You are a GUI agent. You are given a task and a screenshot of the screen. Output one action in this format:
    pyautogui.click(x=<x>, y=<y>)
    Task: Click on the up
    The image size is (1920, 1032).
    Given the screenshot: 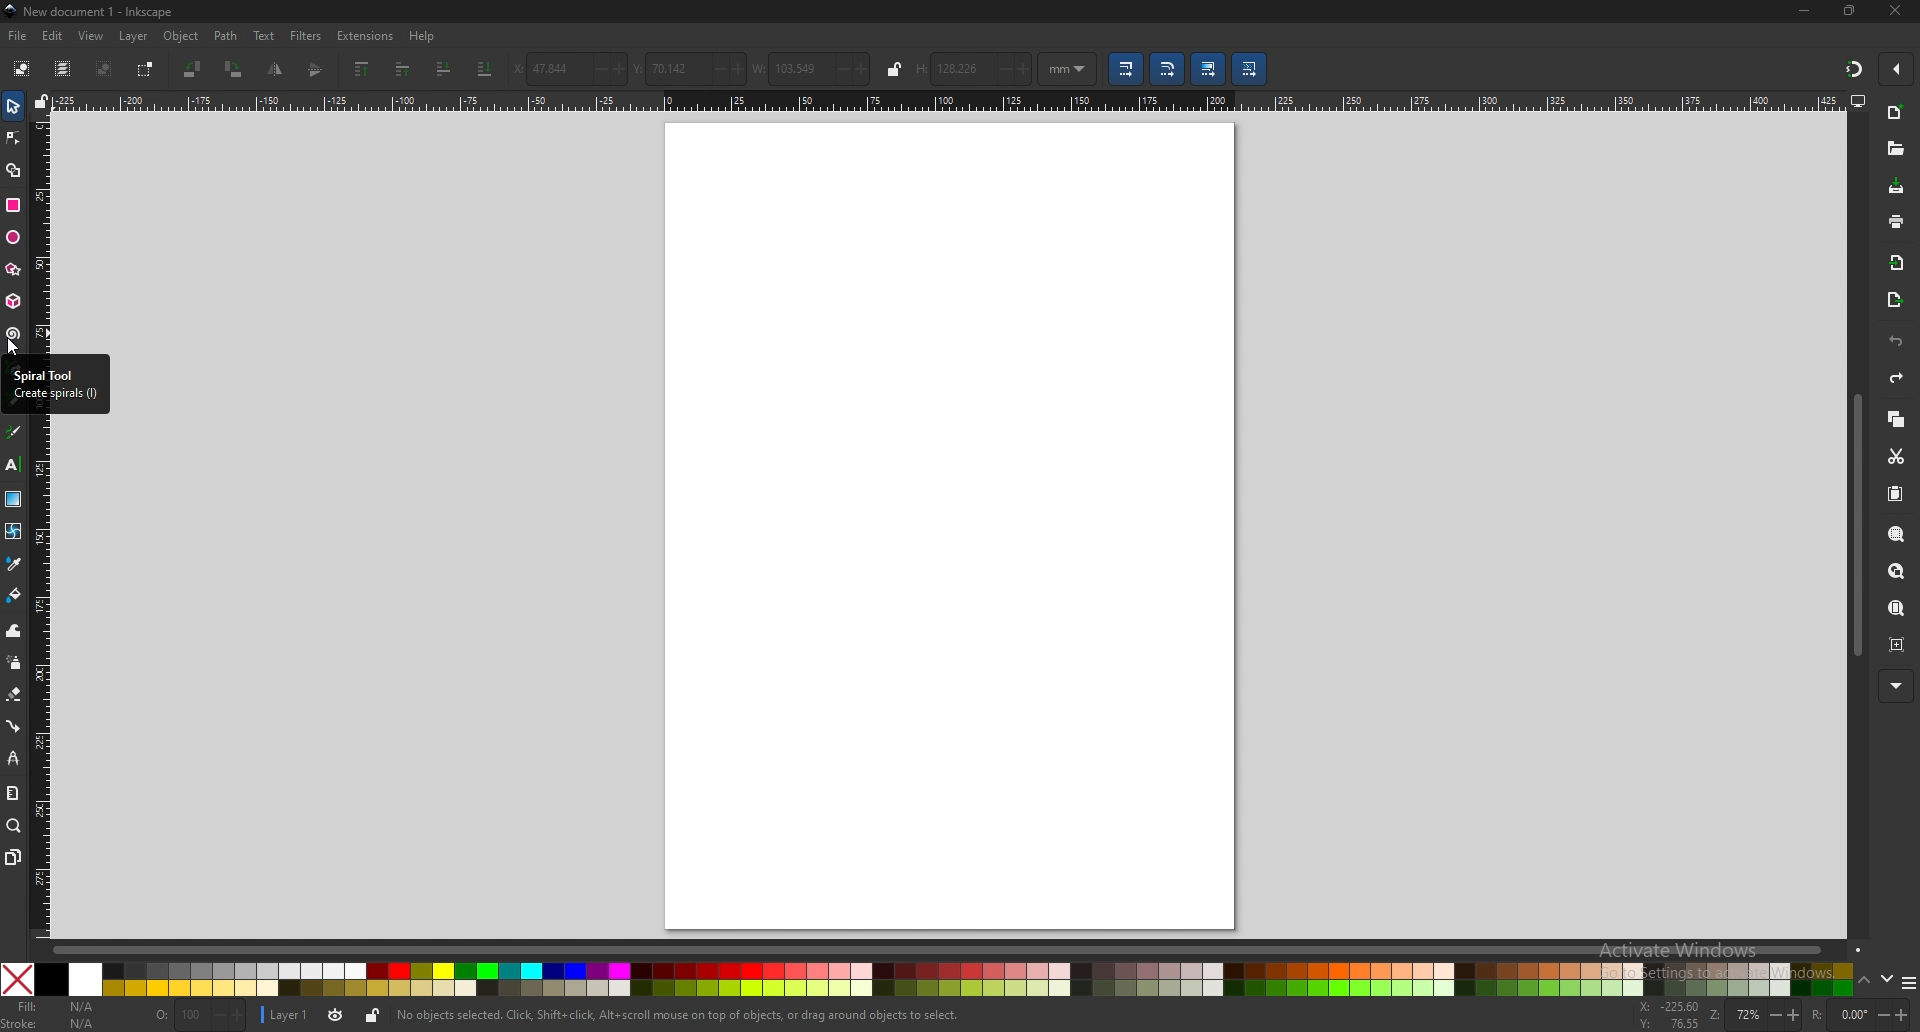 What is the action you would take?
    pyautogui.click(x=1863, y=978)
    